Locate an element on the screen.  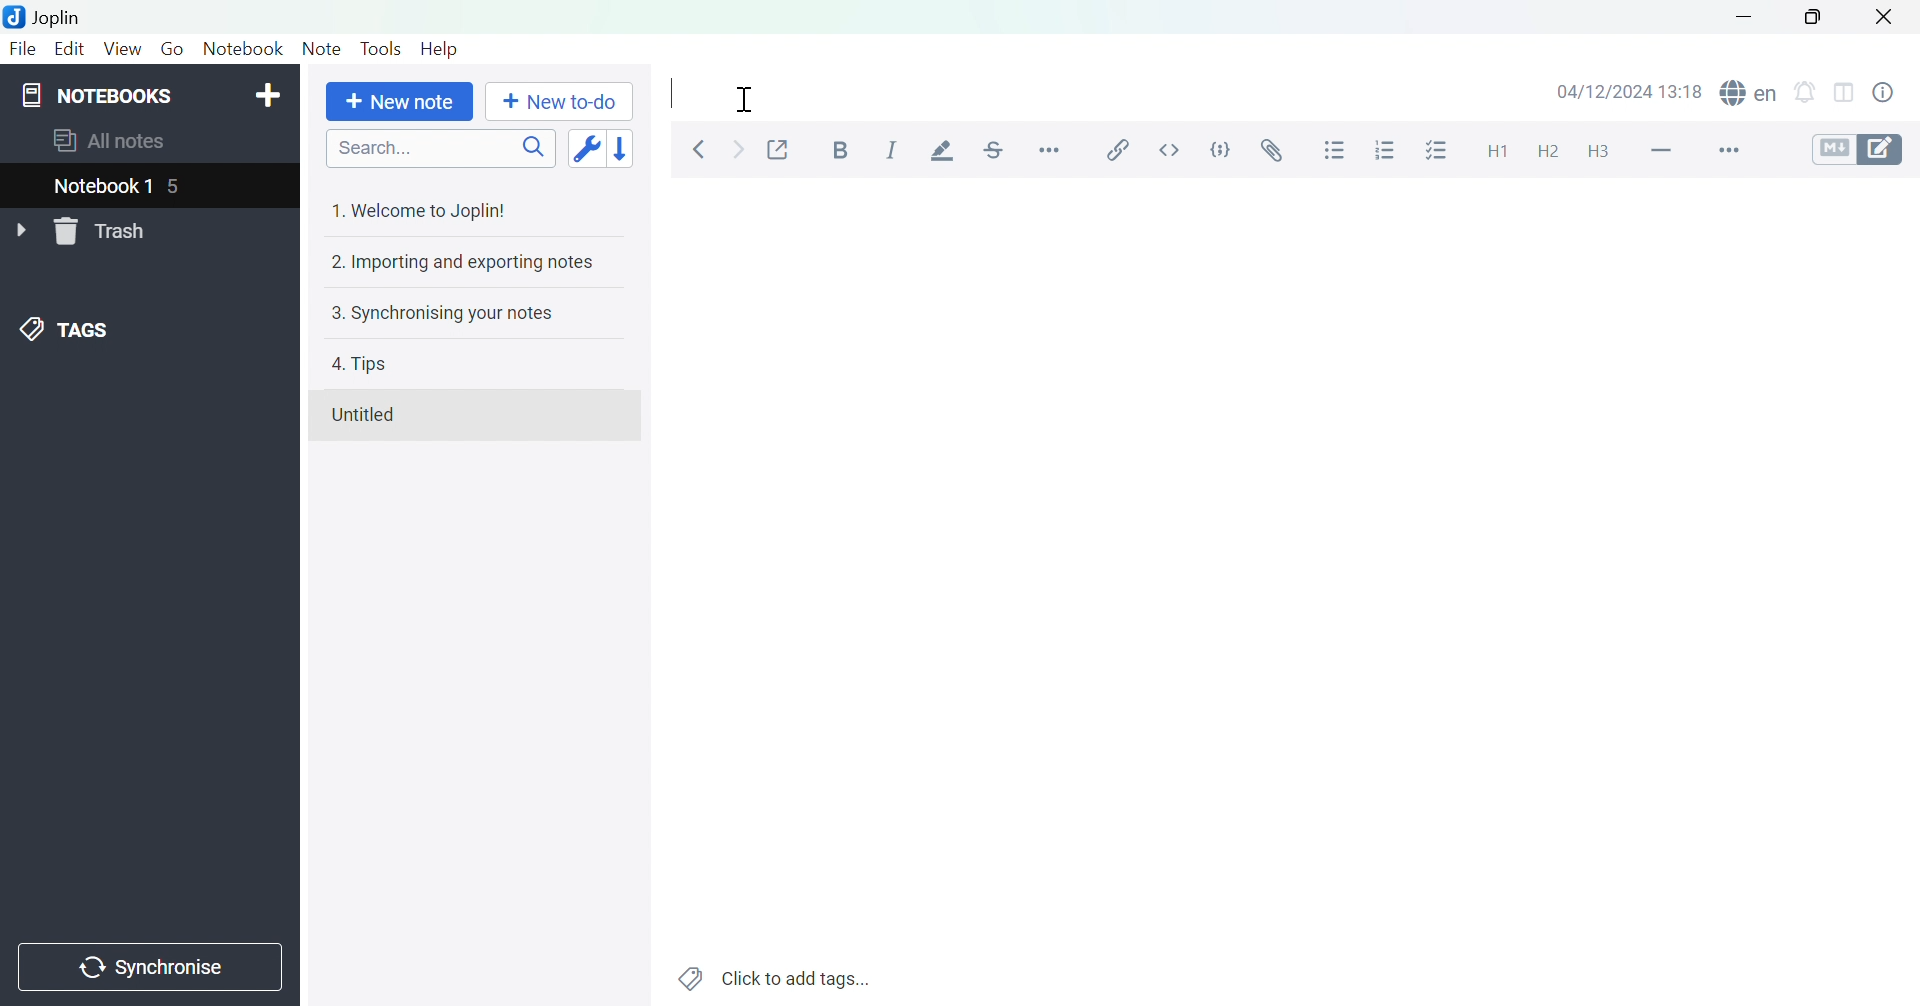
2. Importing and exporting notes is located at coordinates (460, 263).